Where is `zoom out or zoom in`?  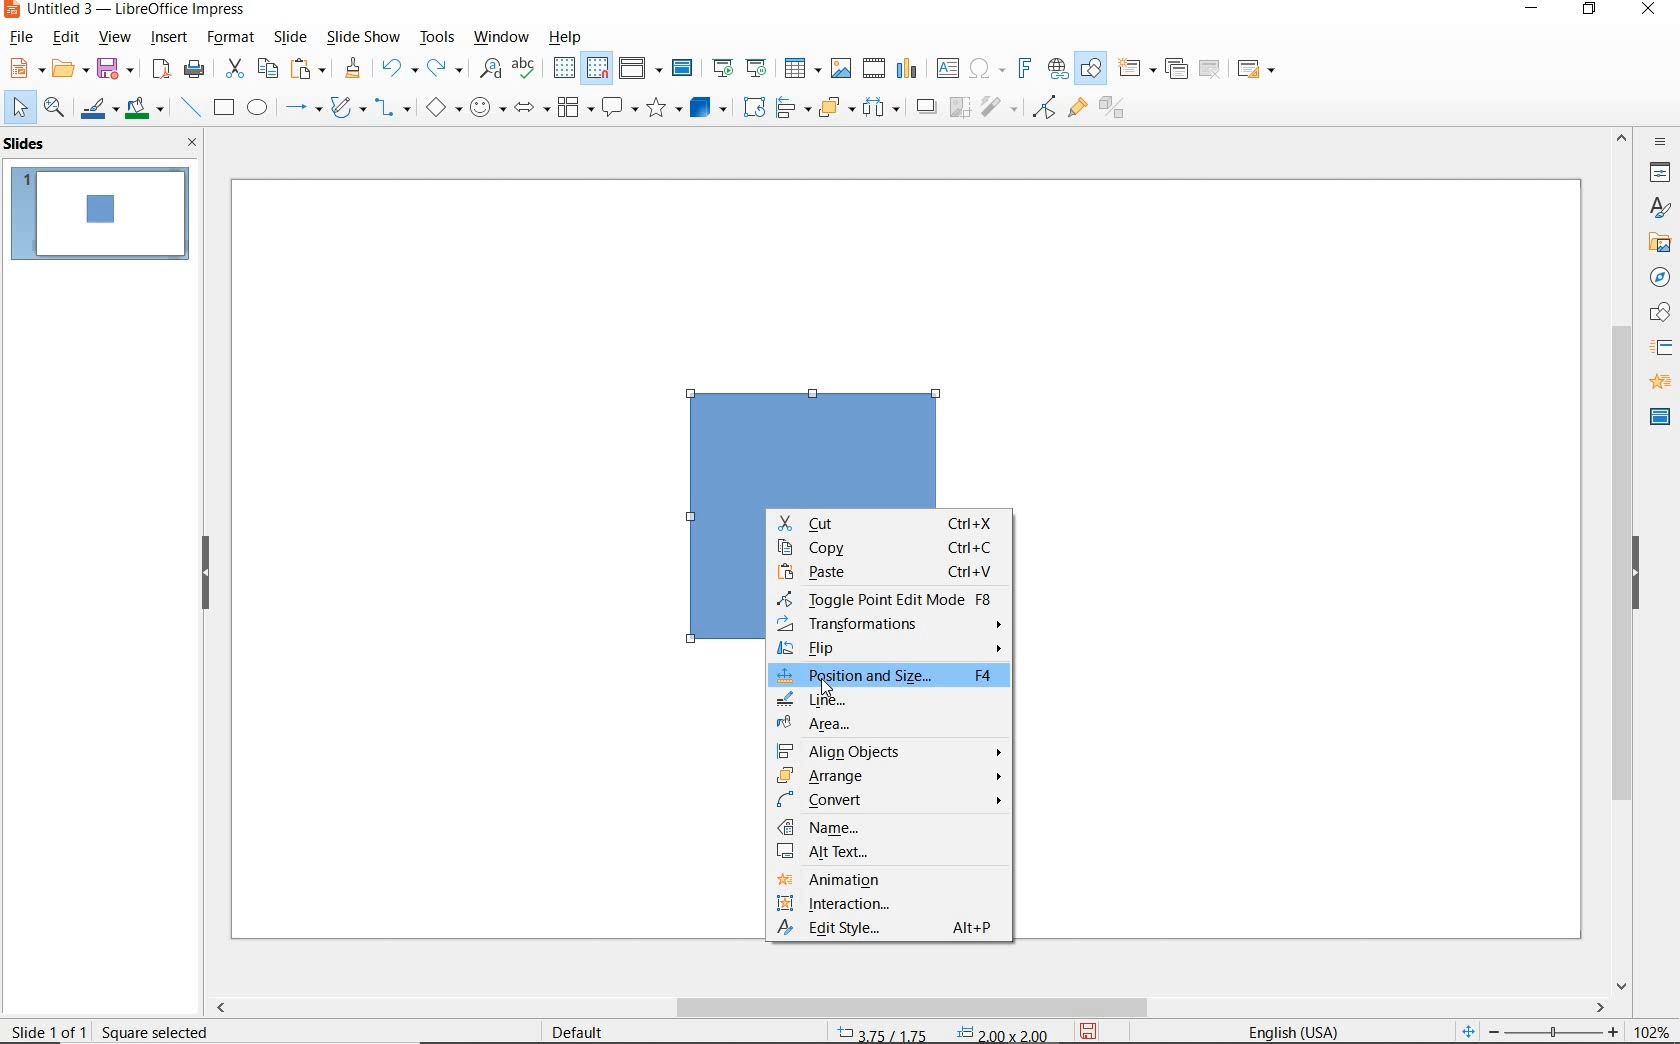 zoom out or zoom in is located at coordinates (1541, 1030).